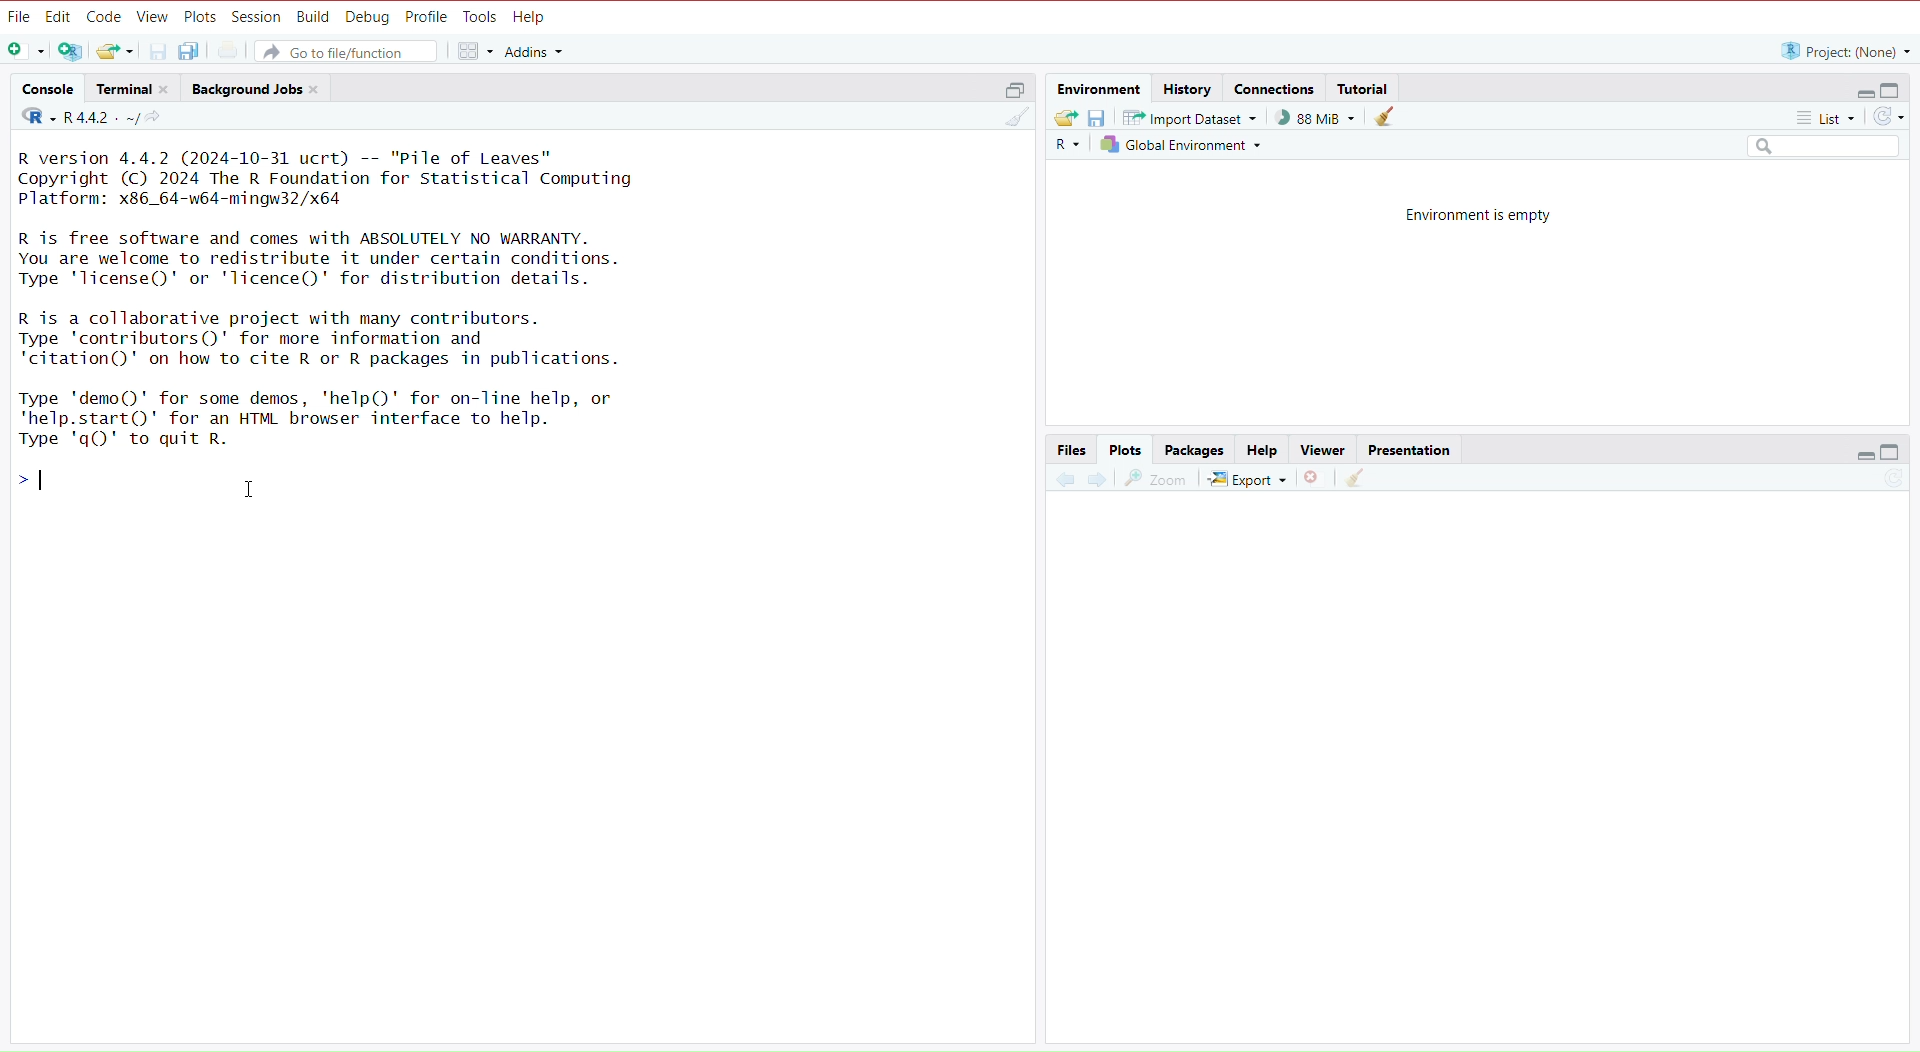 Image resolution: width=1920 pixels, height=1052 pixels. What do you see at coordinates (1893, 450) in the screenshot?
I see `Full Height` at bounding box center [1893, 450].